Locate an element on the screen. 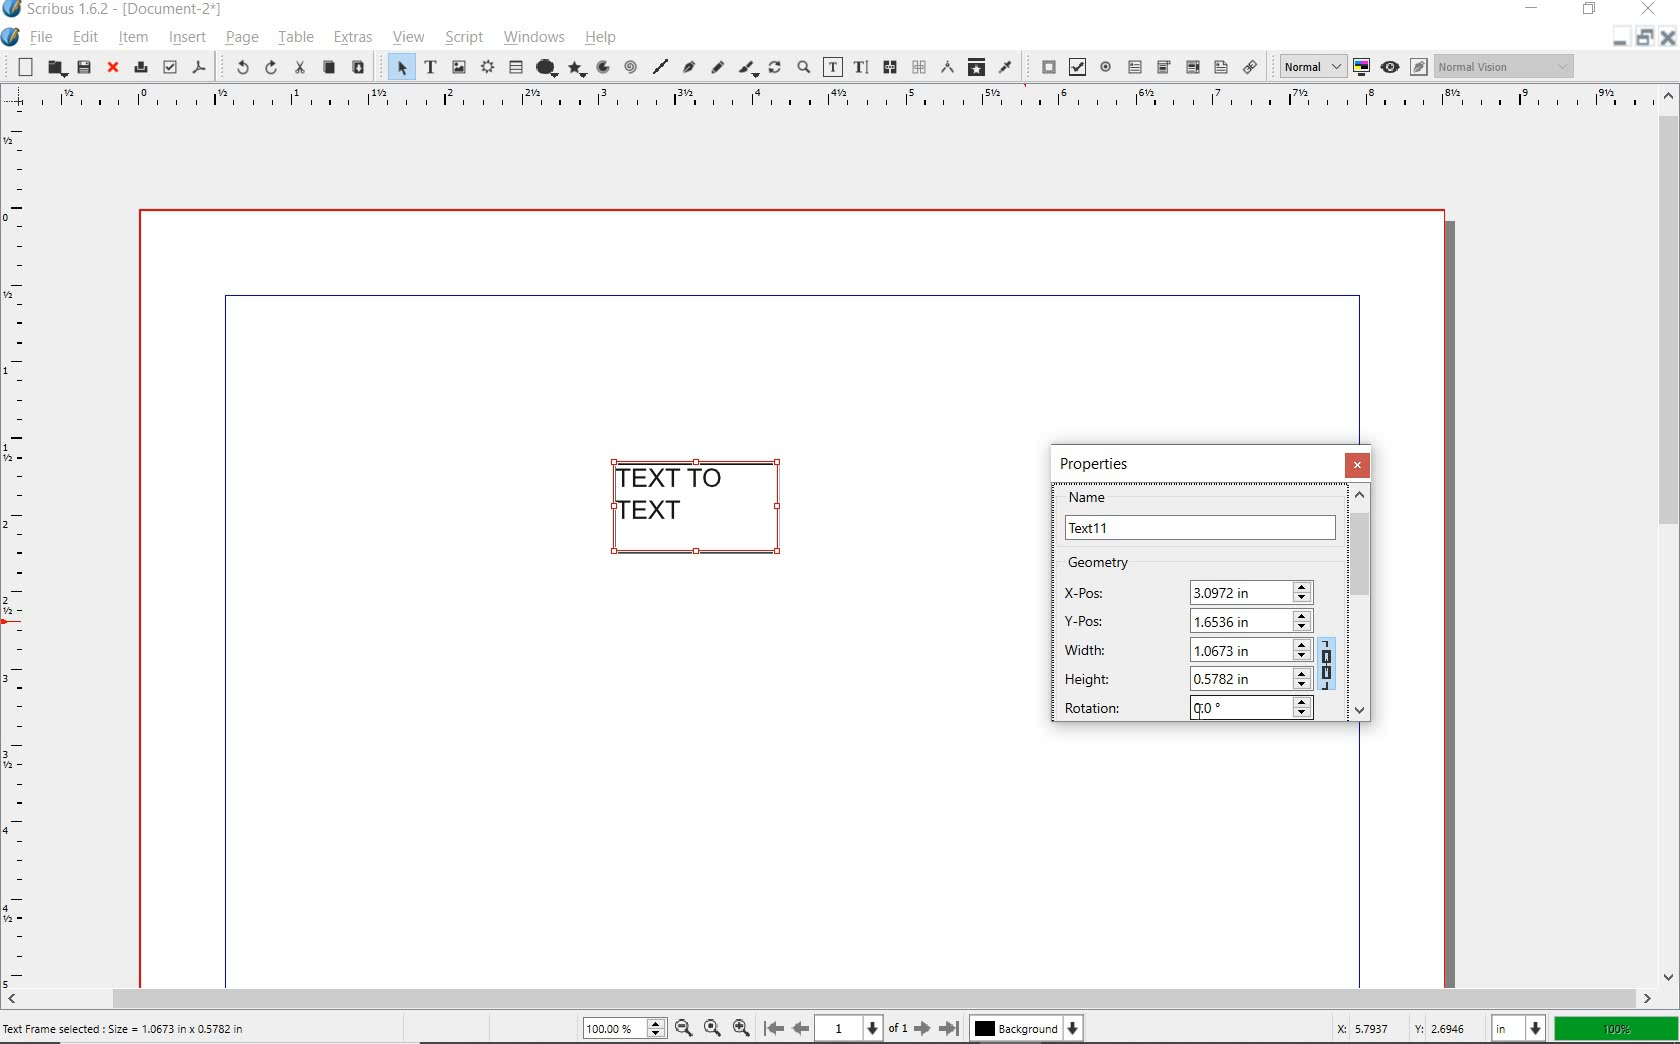 Image resolution: width=1680 pixels, height=1044 pixels. CLOSE is located at coordinates (1360, 465).